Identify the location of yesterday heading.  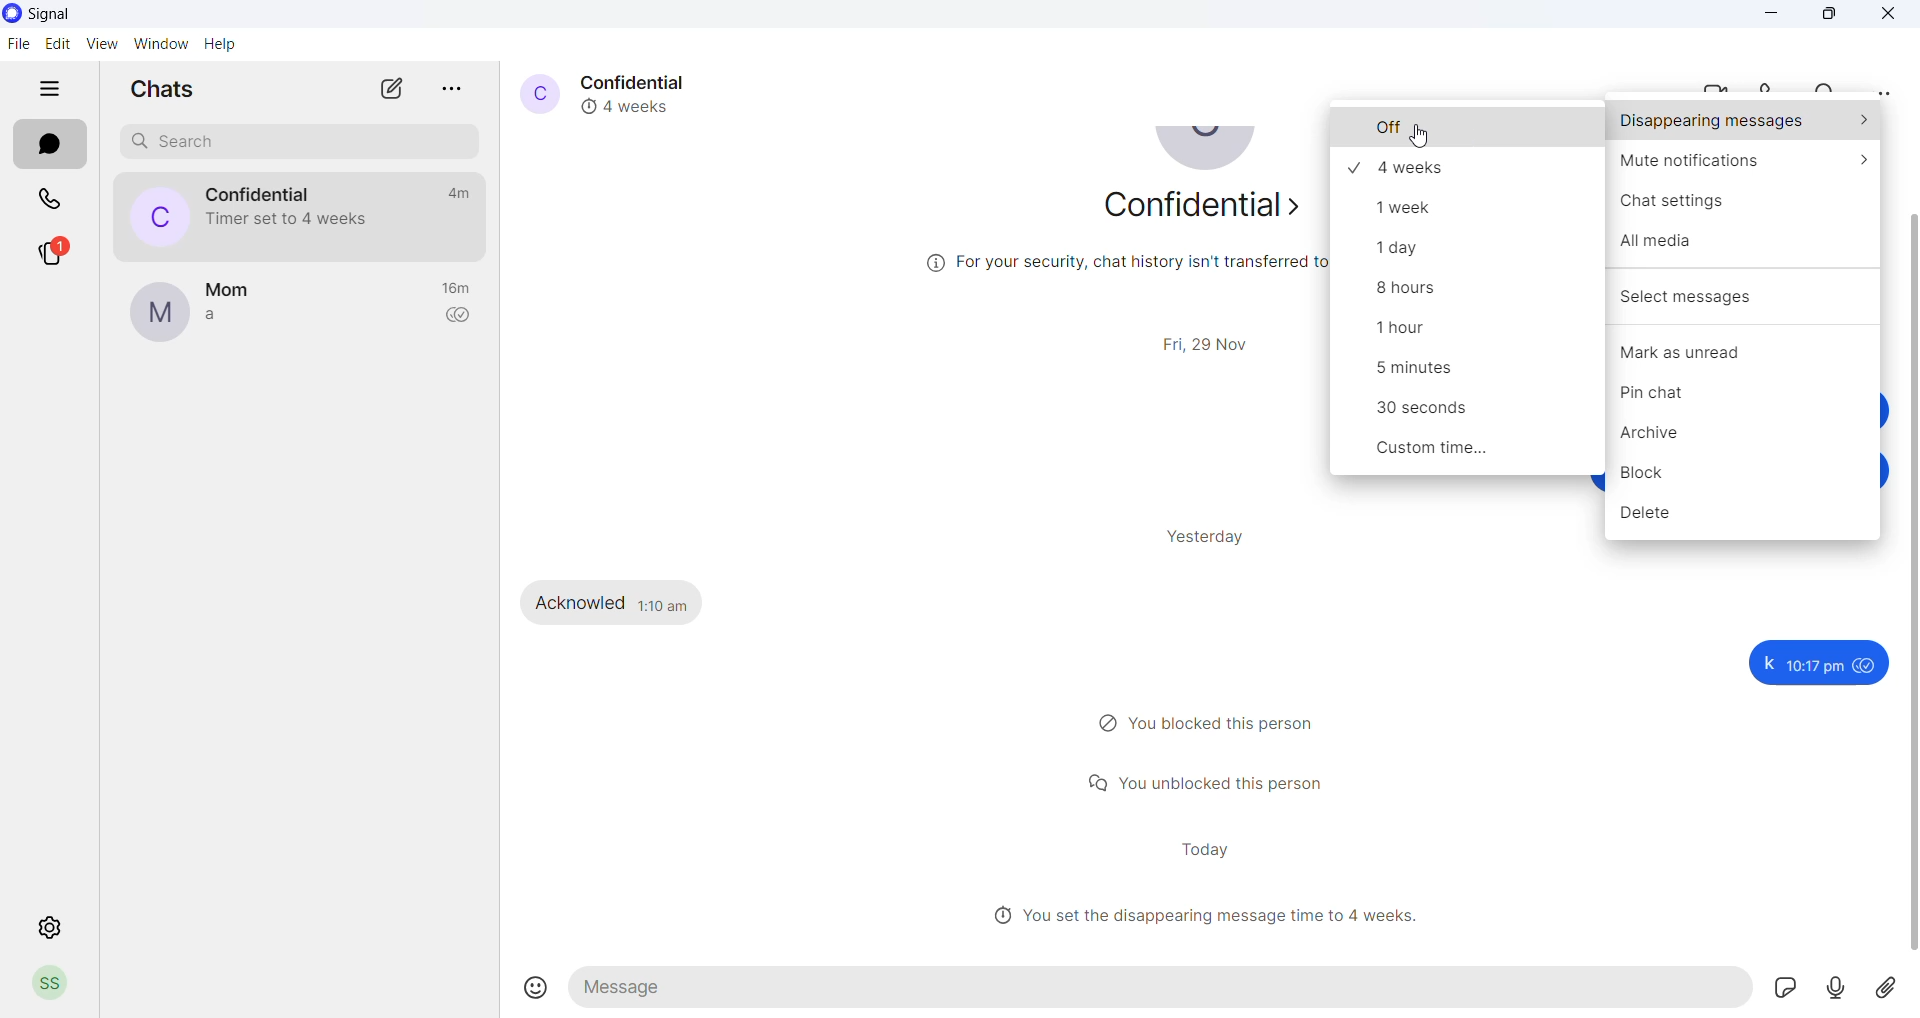
(1217, 536).